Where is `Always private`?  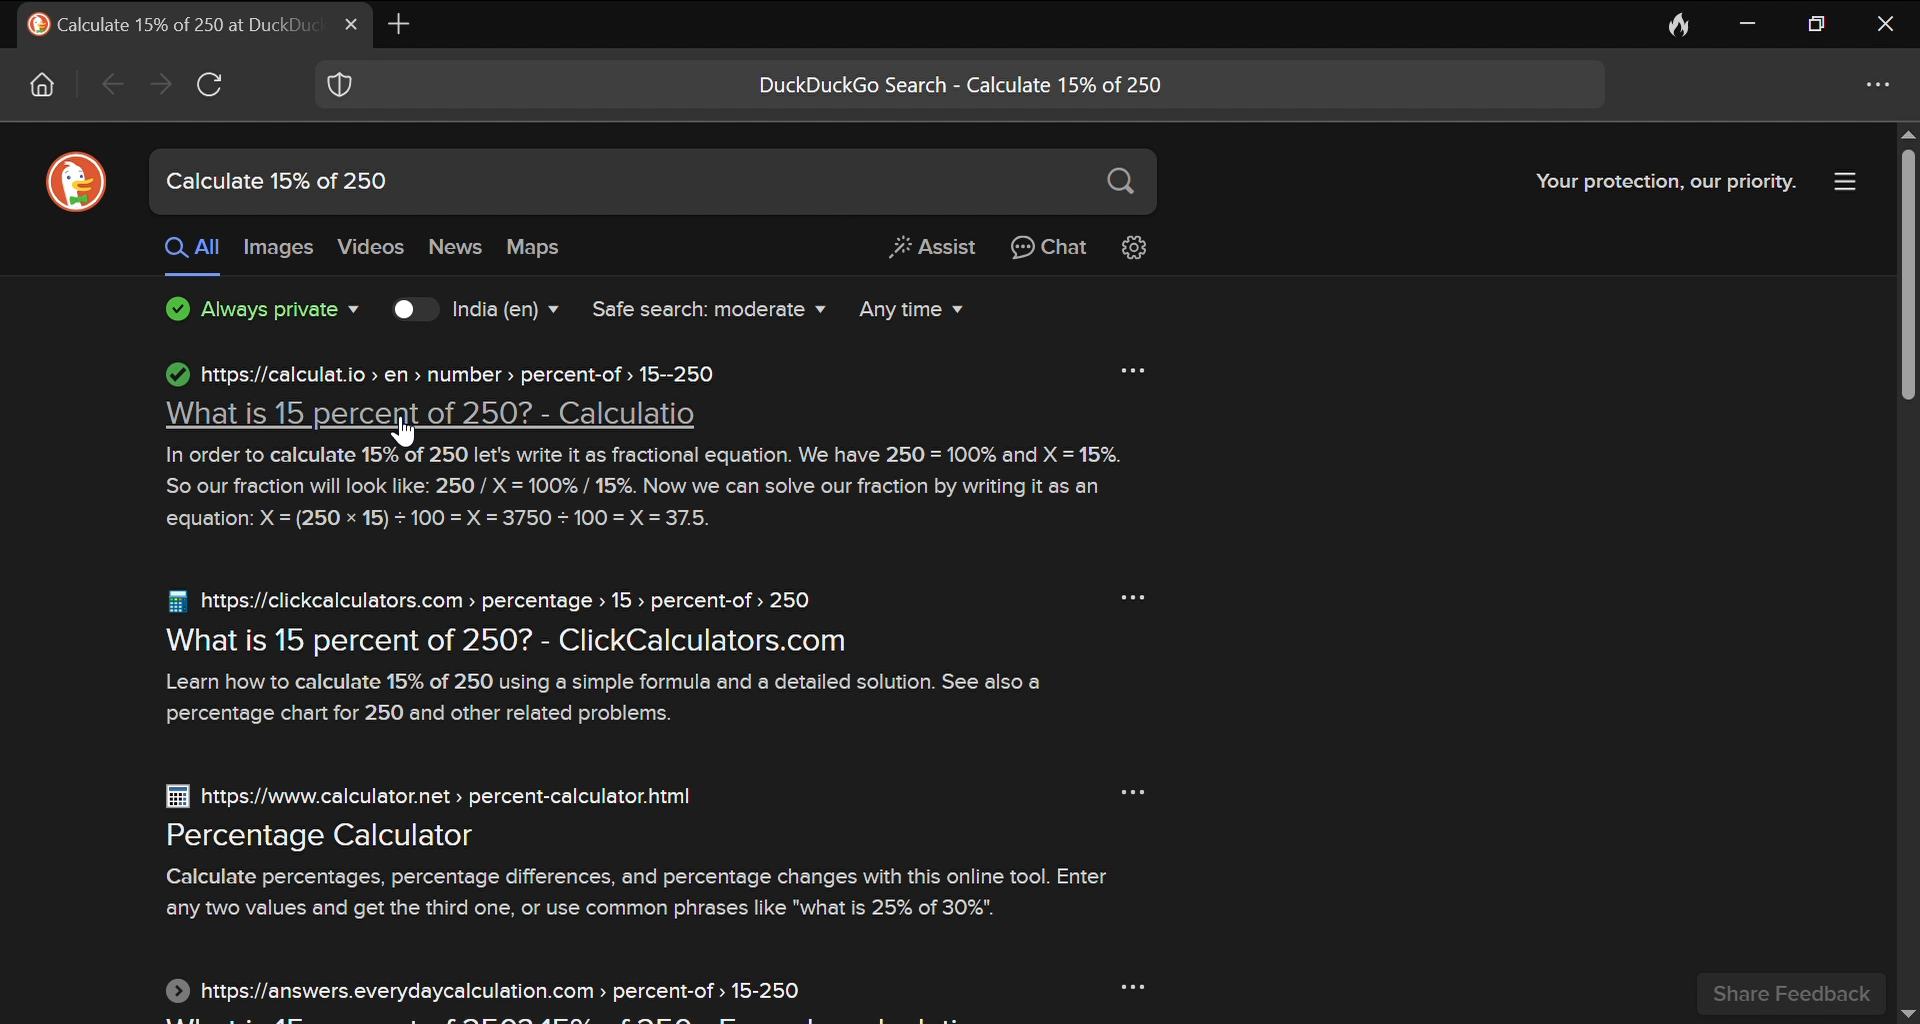
Always private is located at coordinates (252, 310).